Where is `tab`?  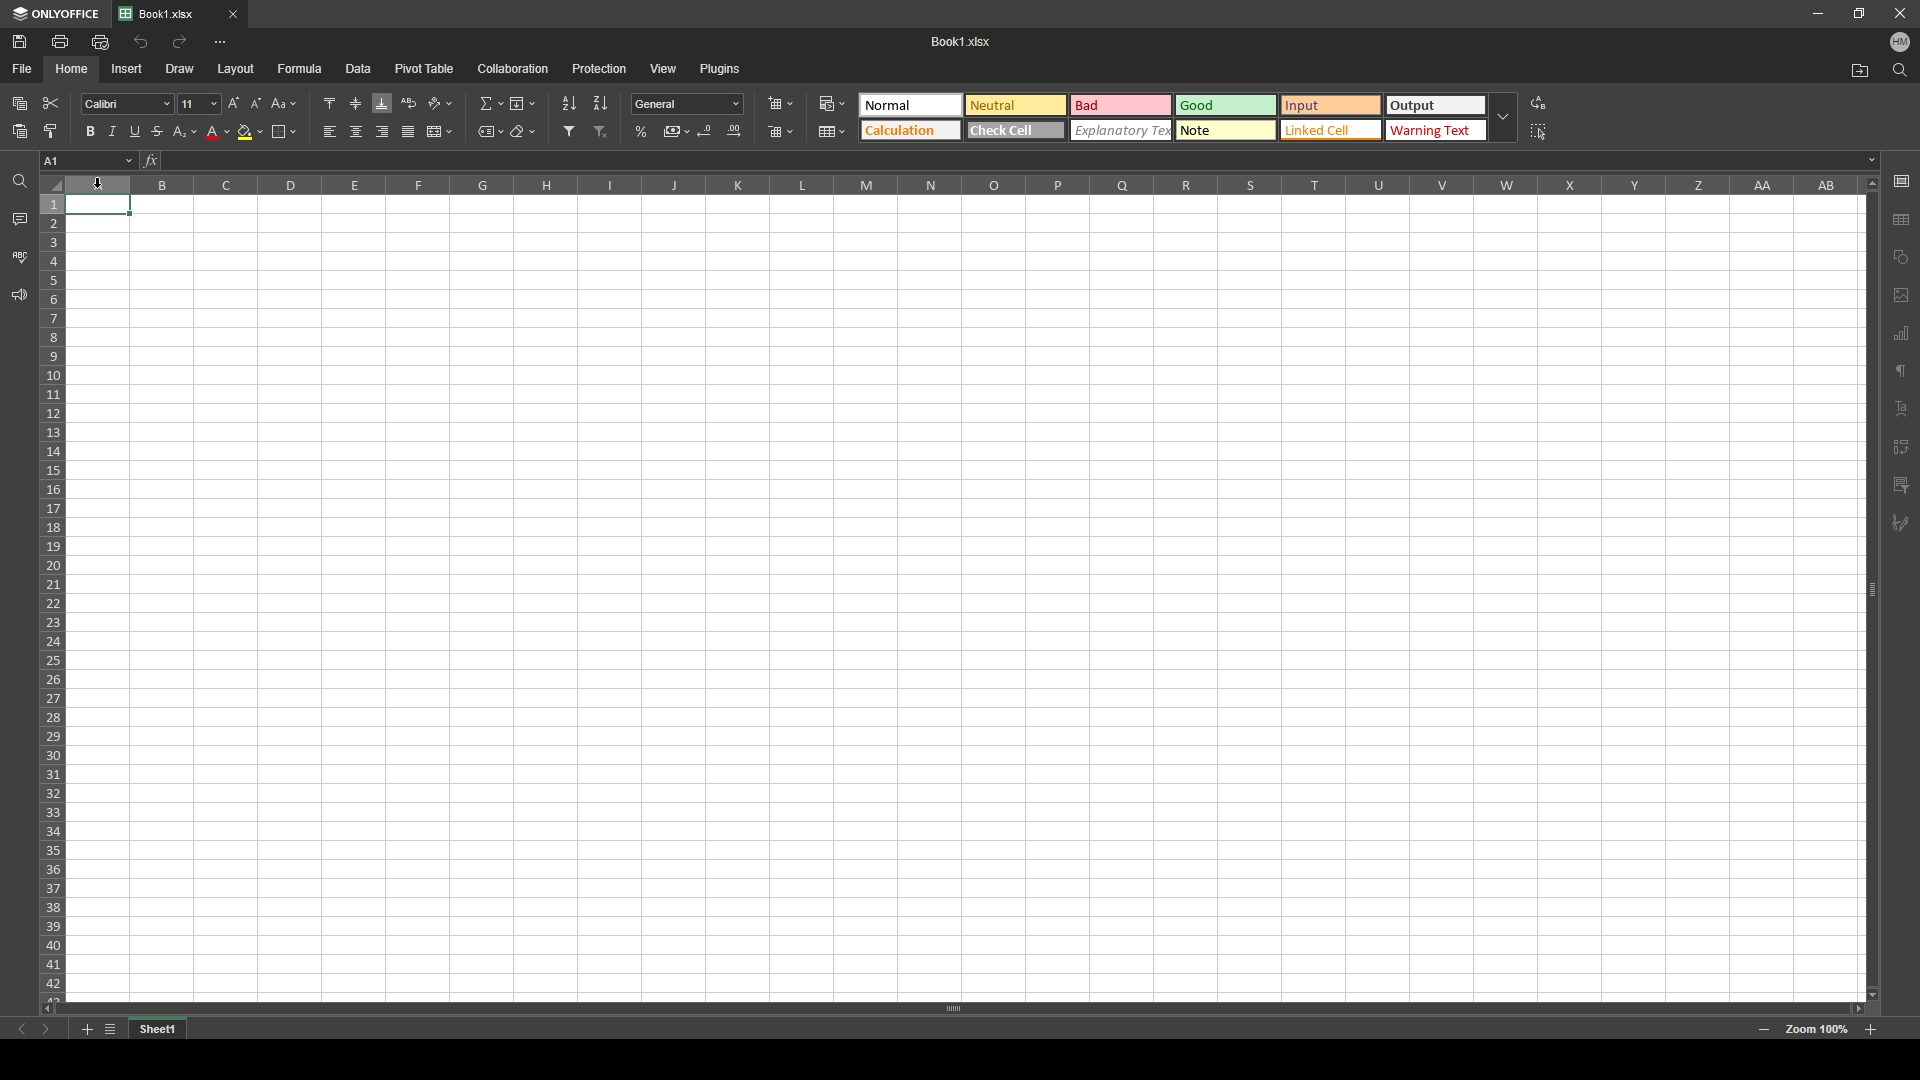 tab is located at coordinates (158, 1030).